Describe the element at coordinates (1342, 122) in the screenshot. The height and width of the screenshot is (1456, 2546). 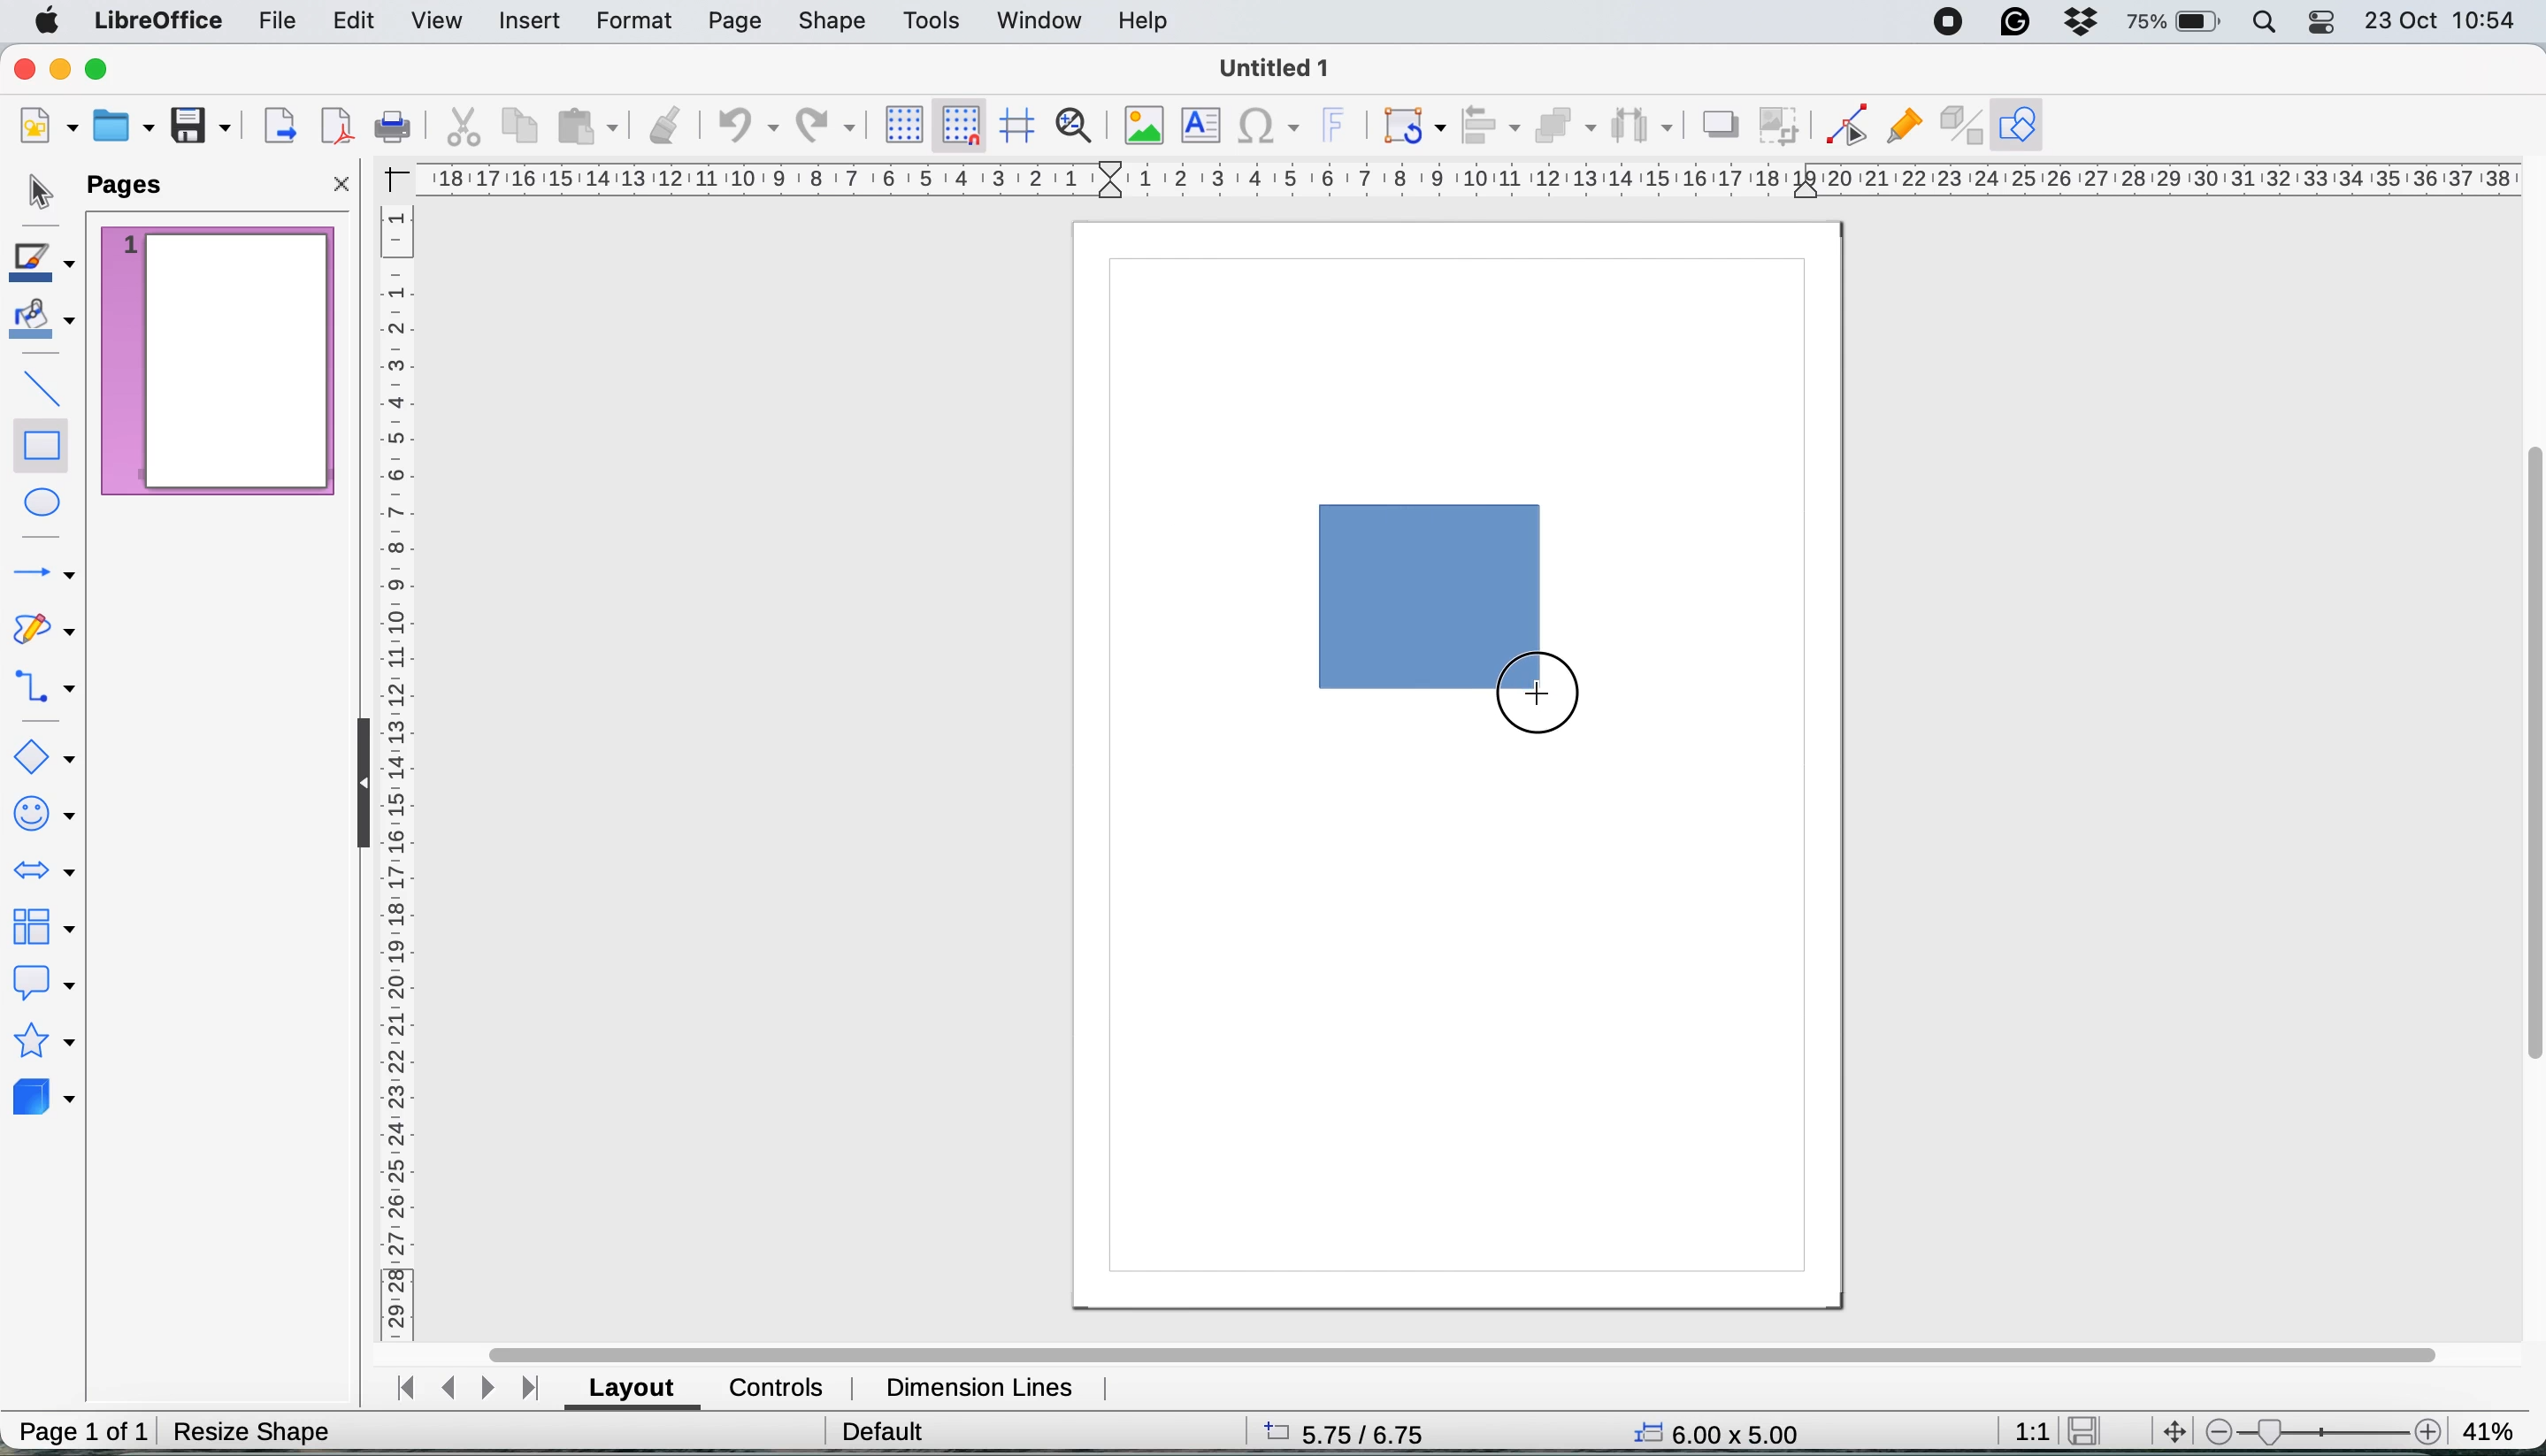
I see `insert fontwork text` at that location.